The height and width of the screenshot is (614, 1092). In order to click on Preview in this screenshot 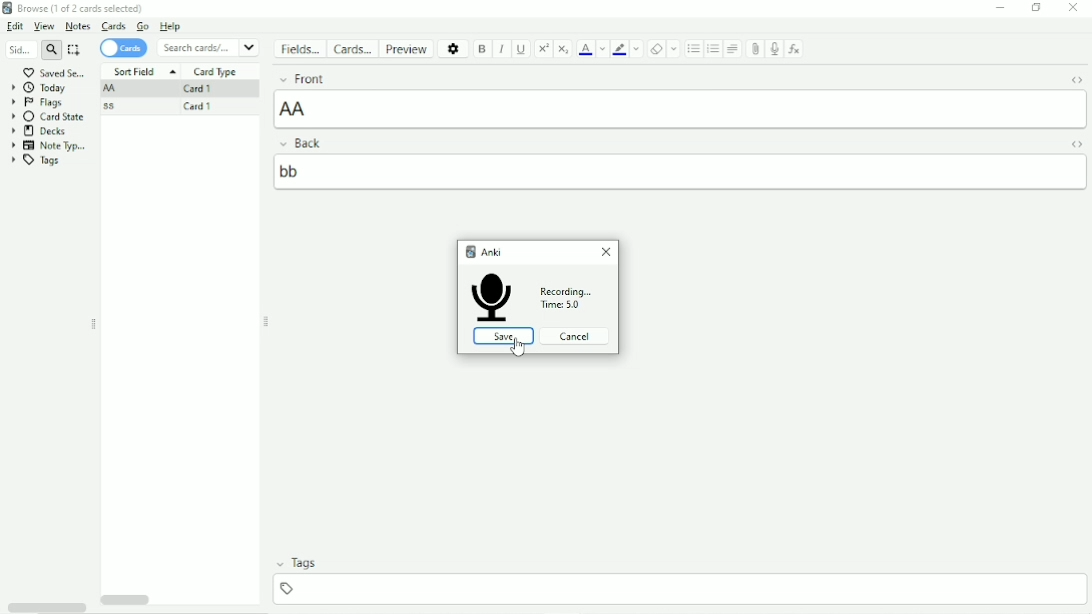, I will do `click(406, 49)`.